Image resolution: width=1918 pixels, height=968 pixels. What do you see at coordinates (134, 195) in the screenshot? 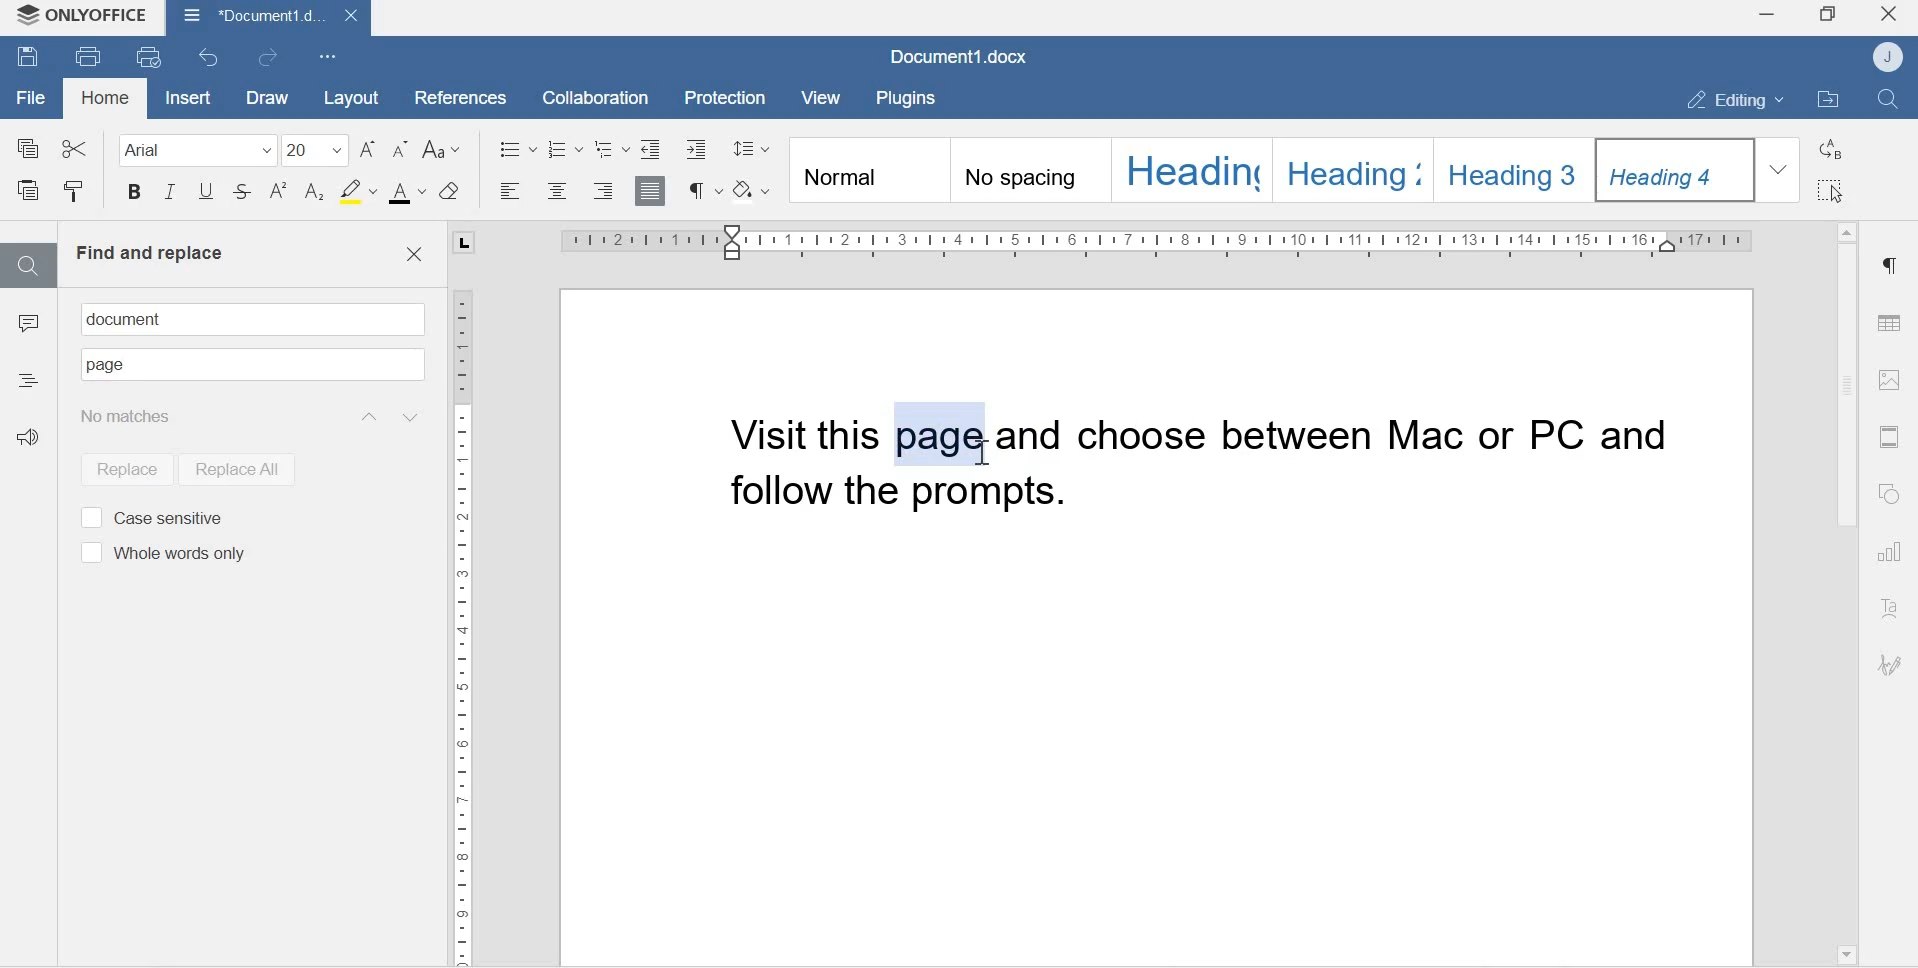
I see `Bold` at bounding box center [134, 195].